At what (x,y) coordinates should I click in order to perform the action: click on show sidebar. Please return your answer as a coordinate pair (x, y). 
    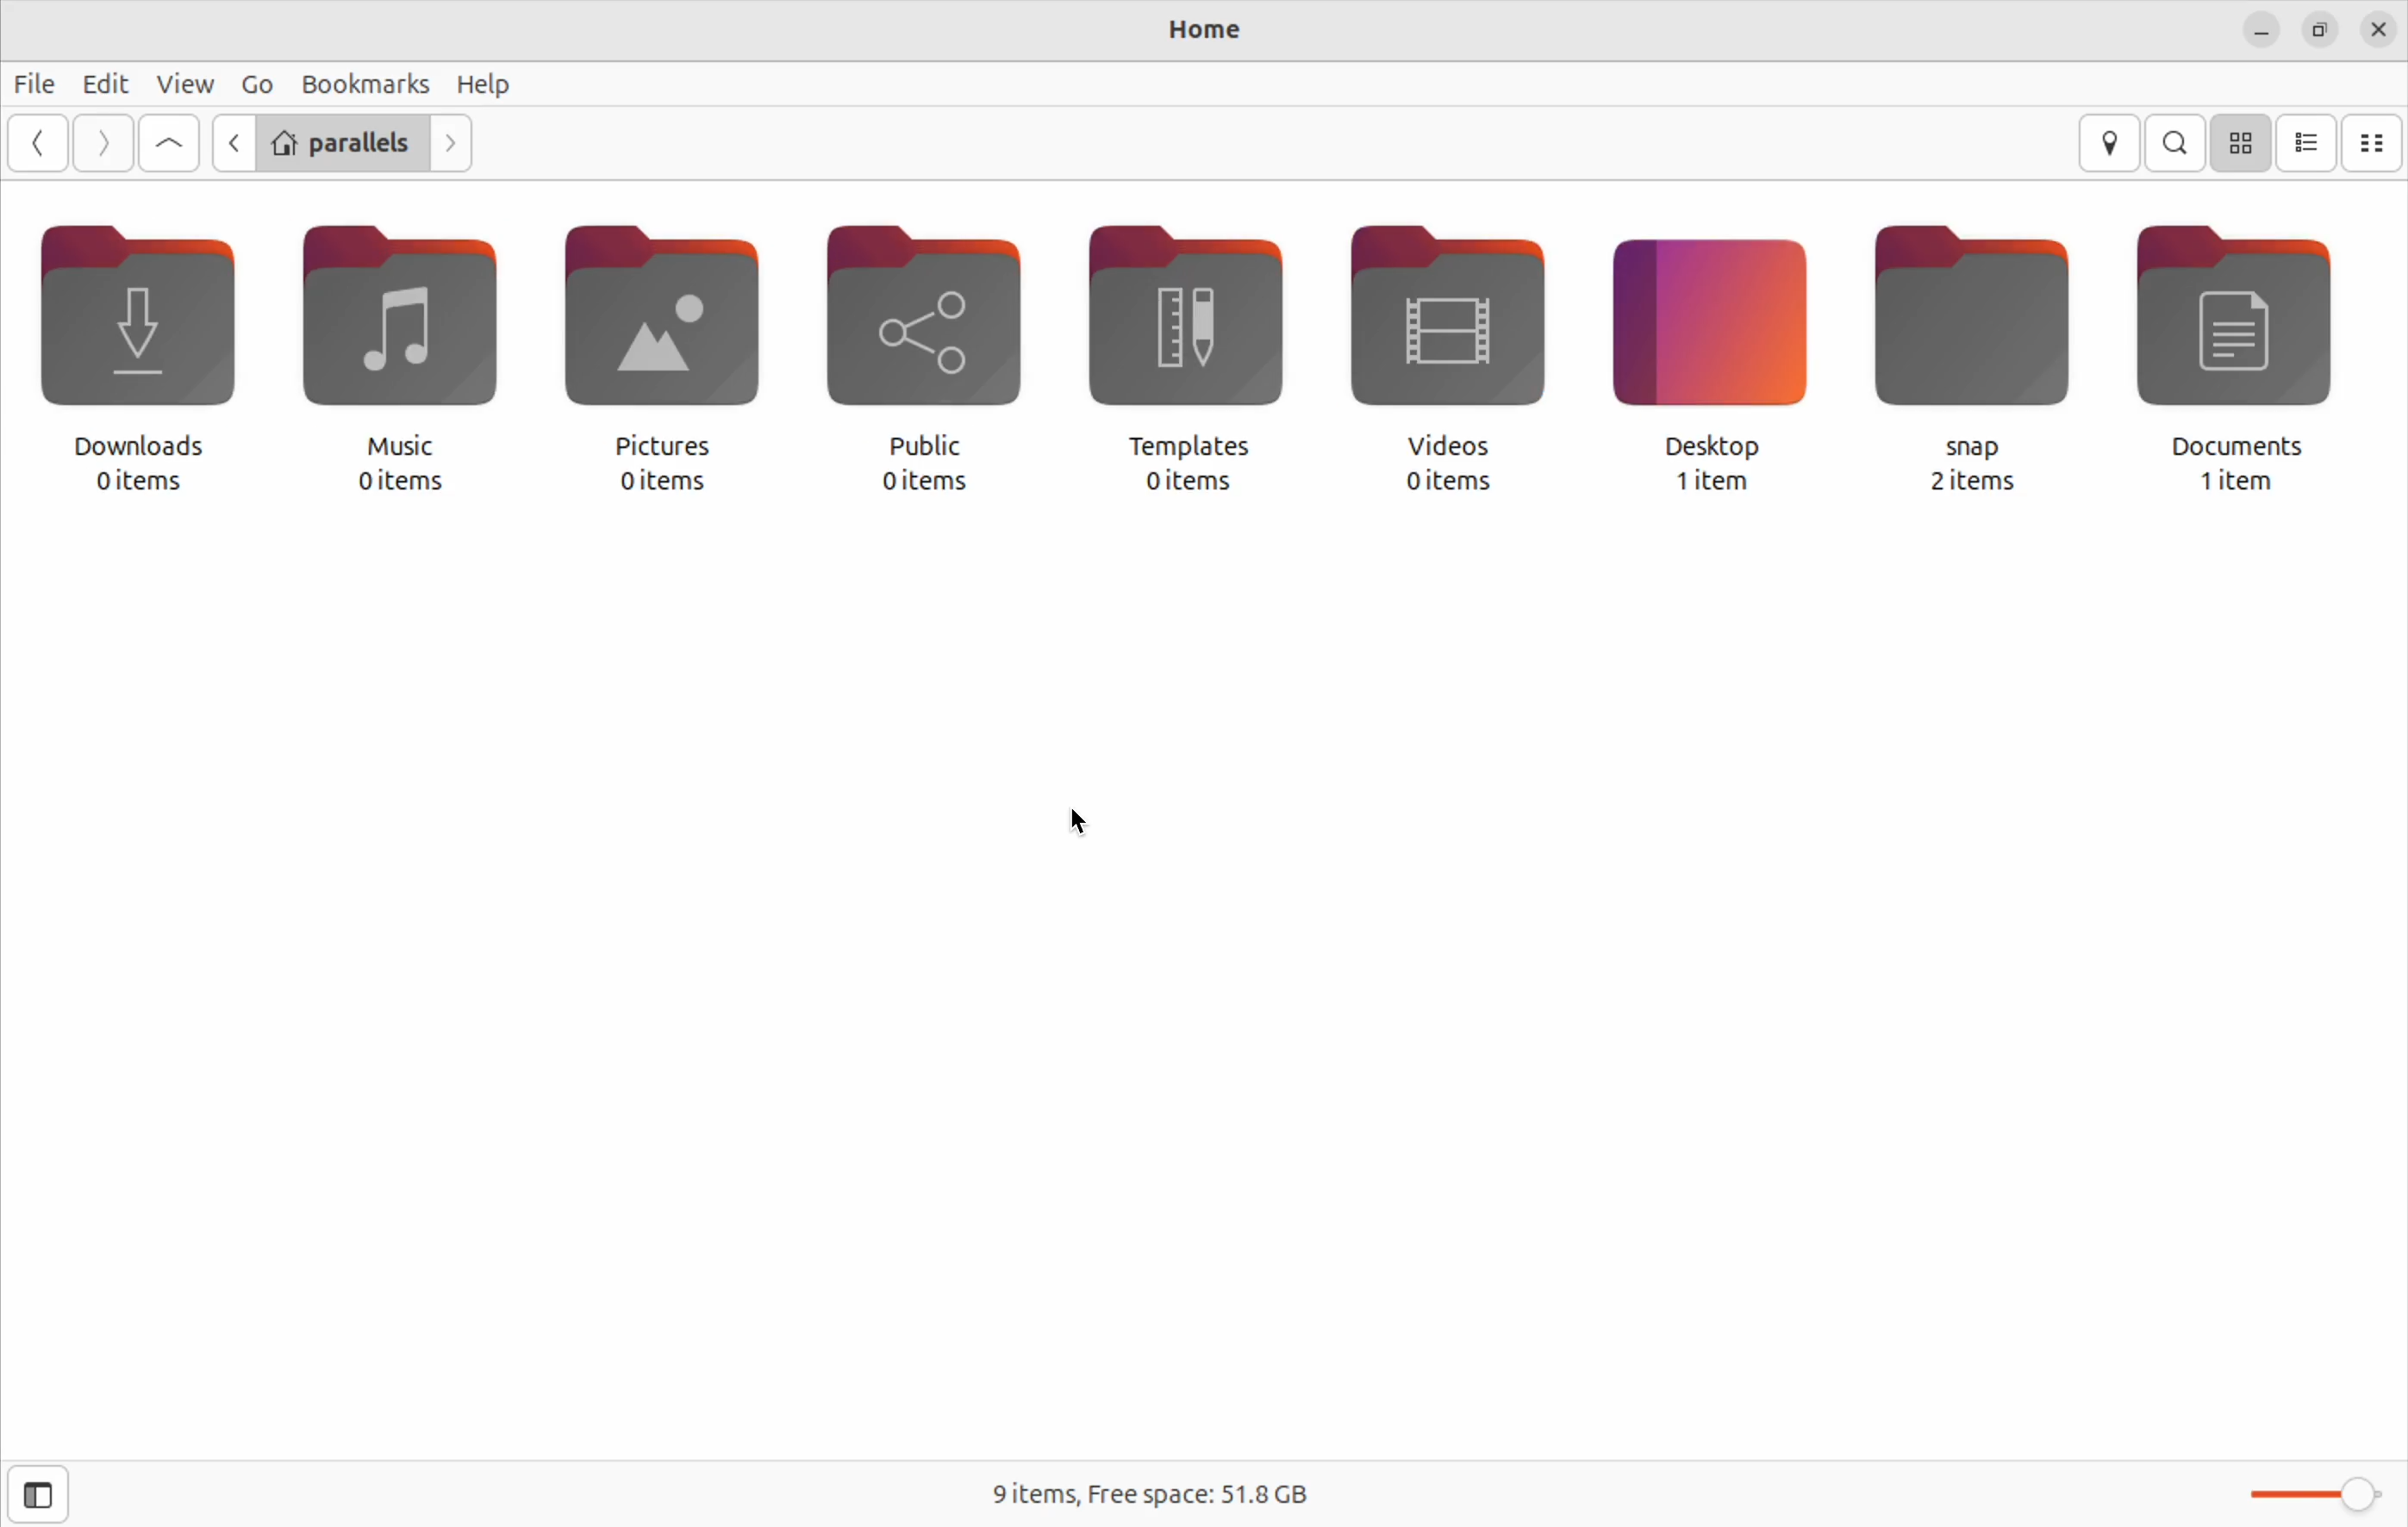
    Looking at the image, I should click on (38, 1494).